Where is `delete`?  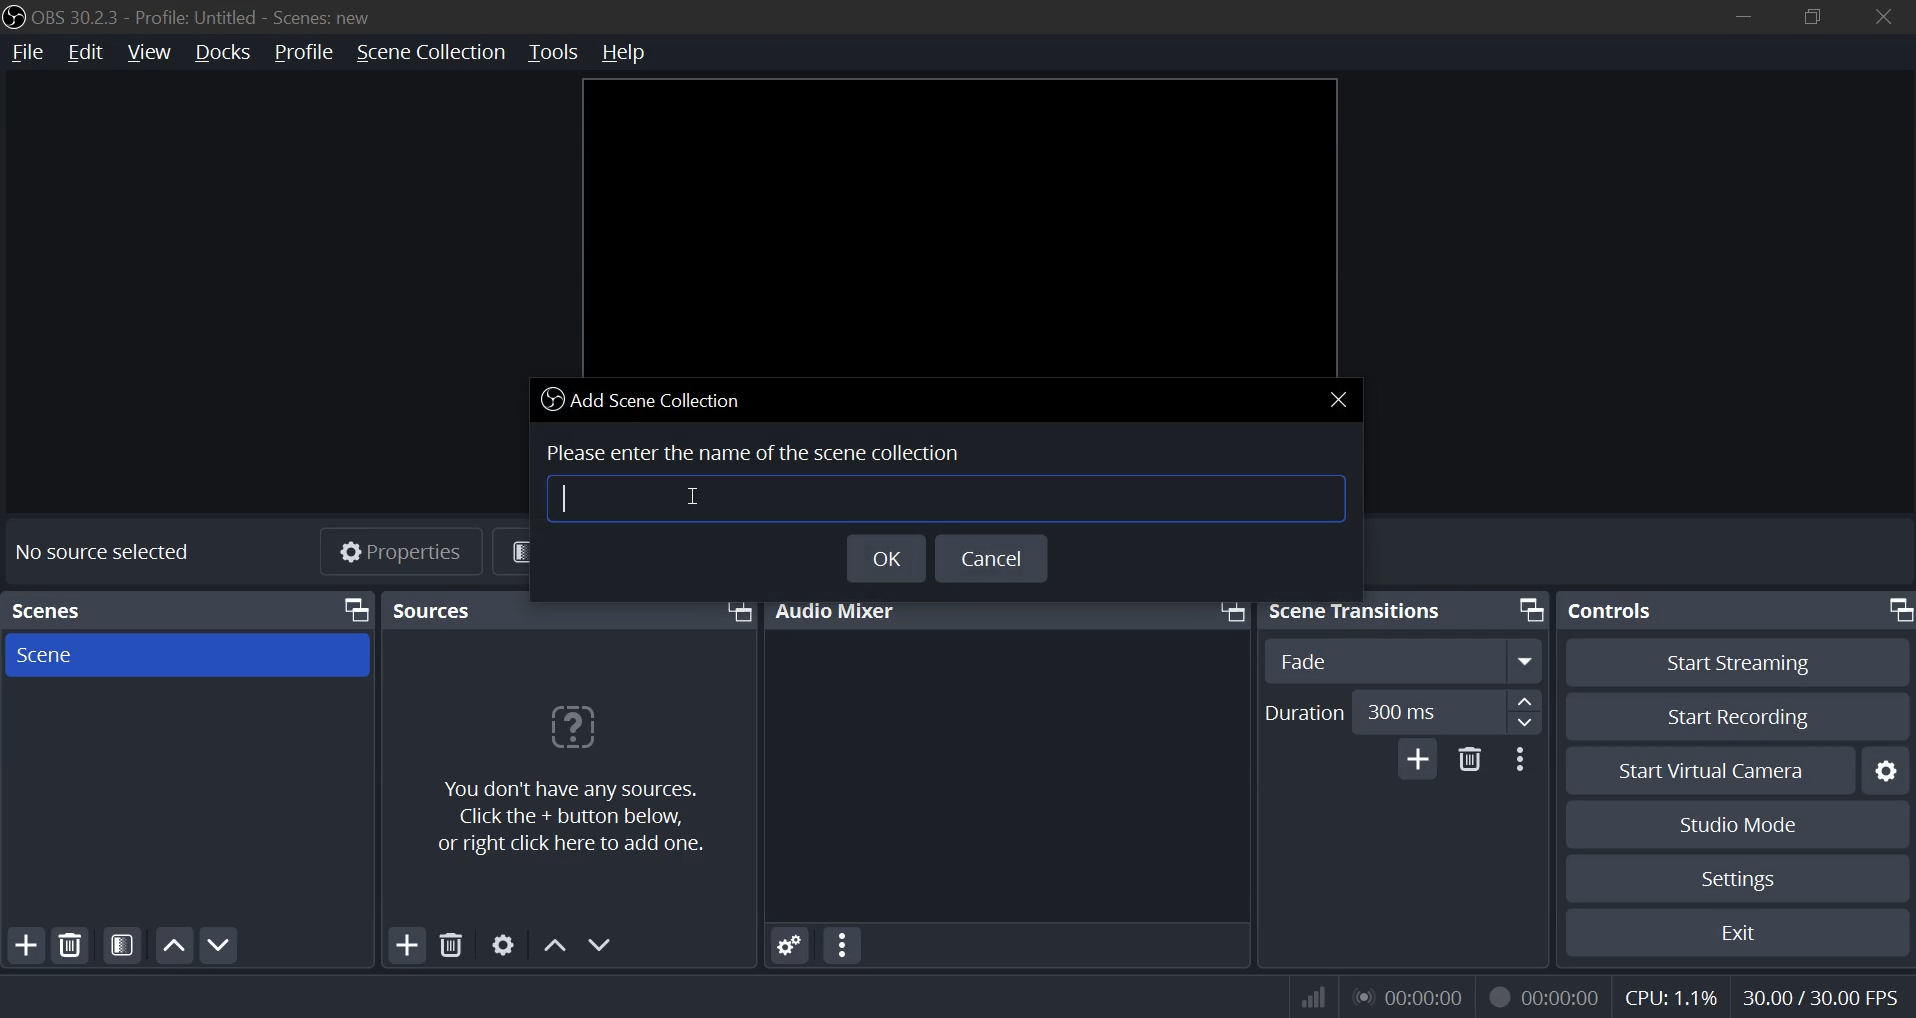
delete is located at coordinates (1470, 763).